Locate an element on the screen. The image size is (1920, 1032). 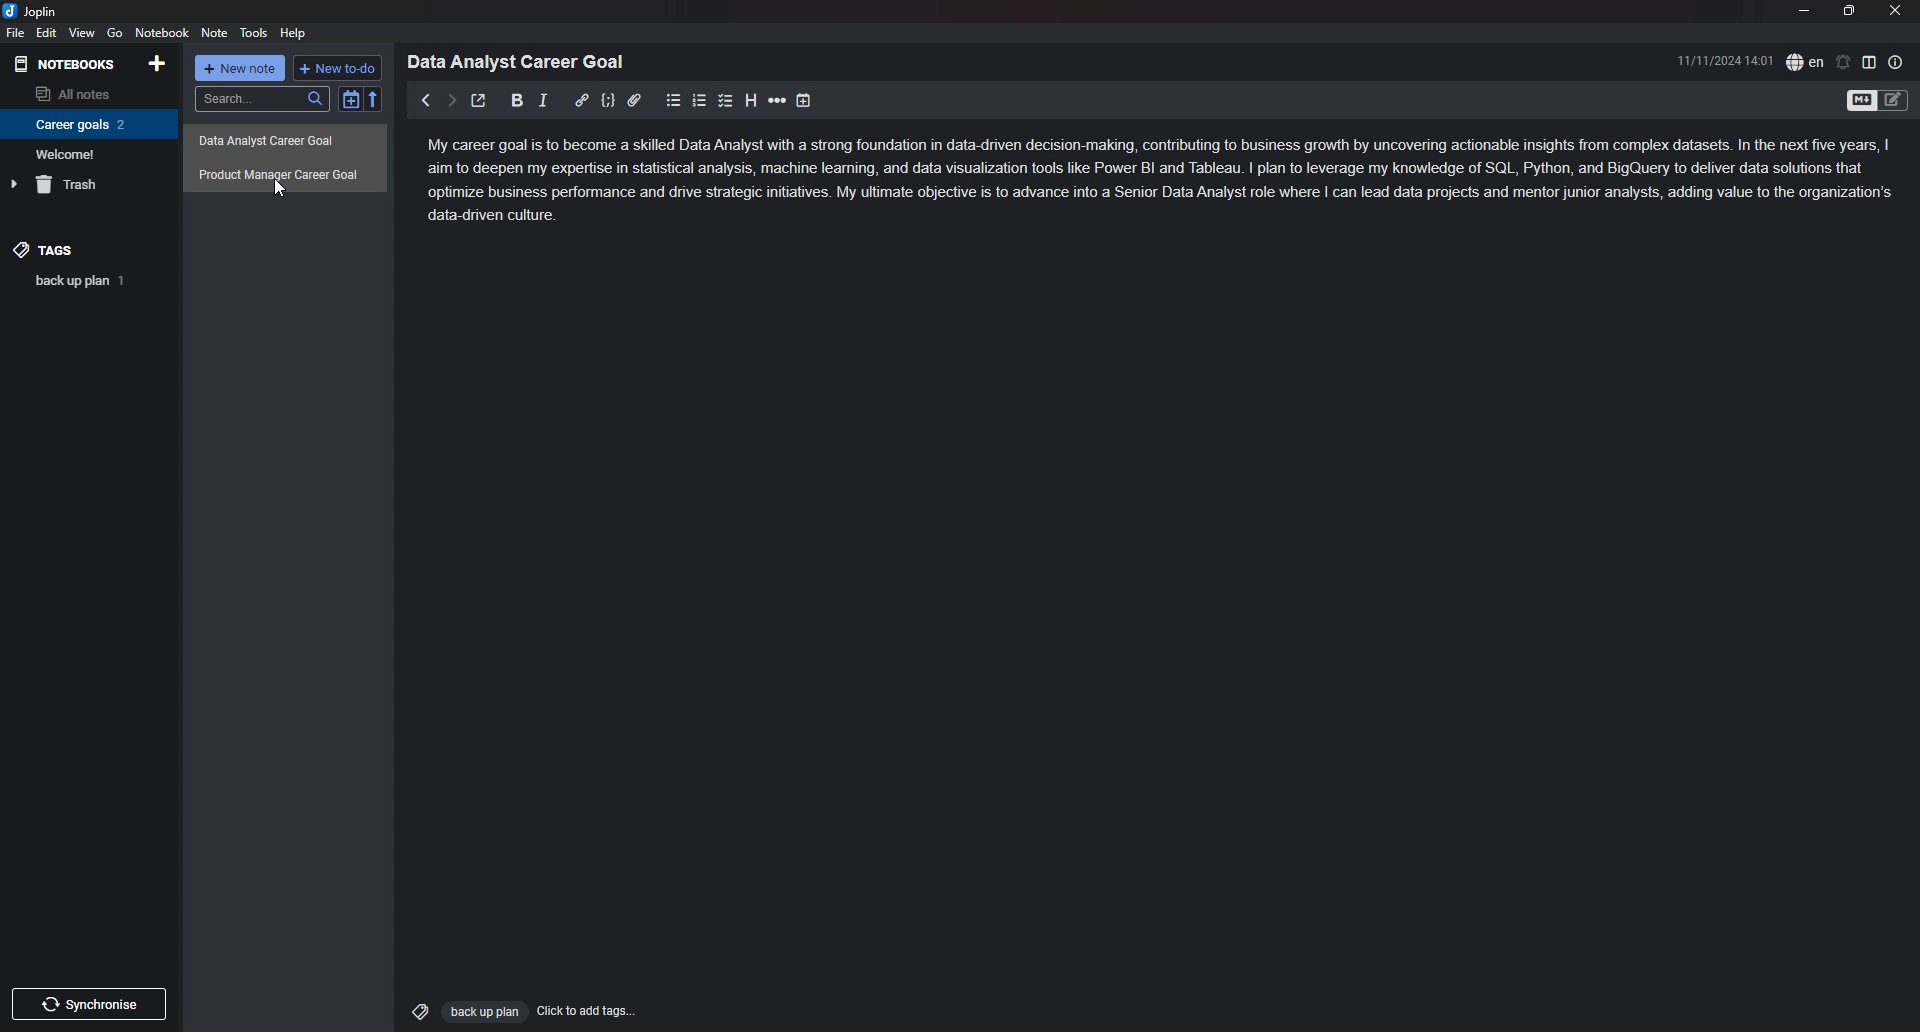
reverse sort order is located at coordinates (374, 98).